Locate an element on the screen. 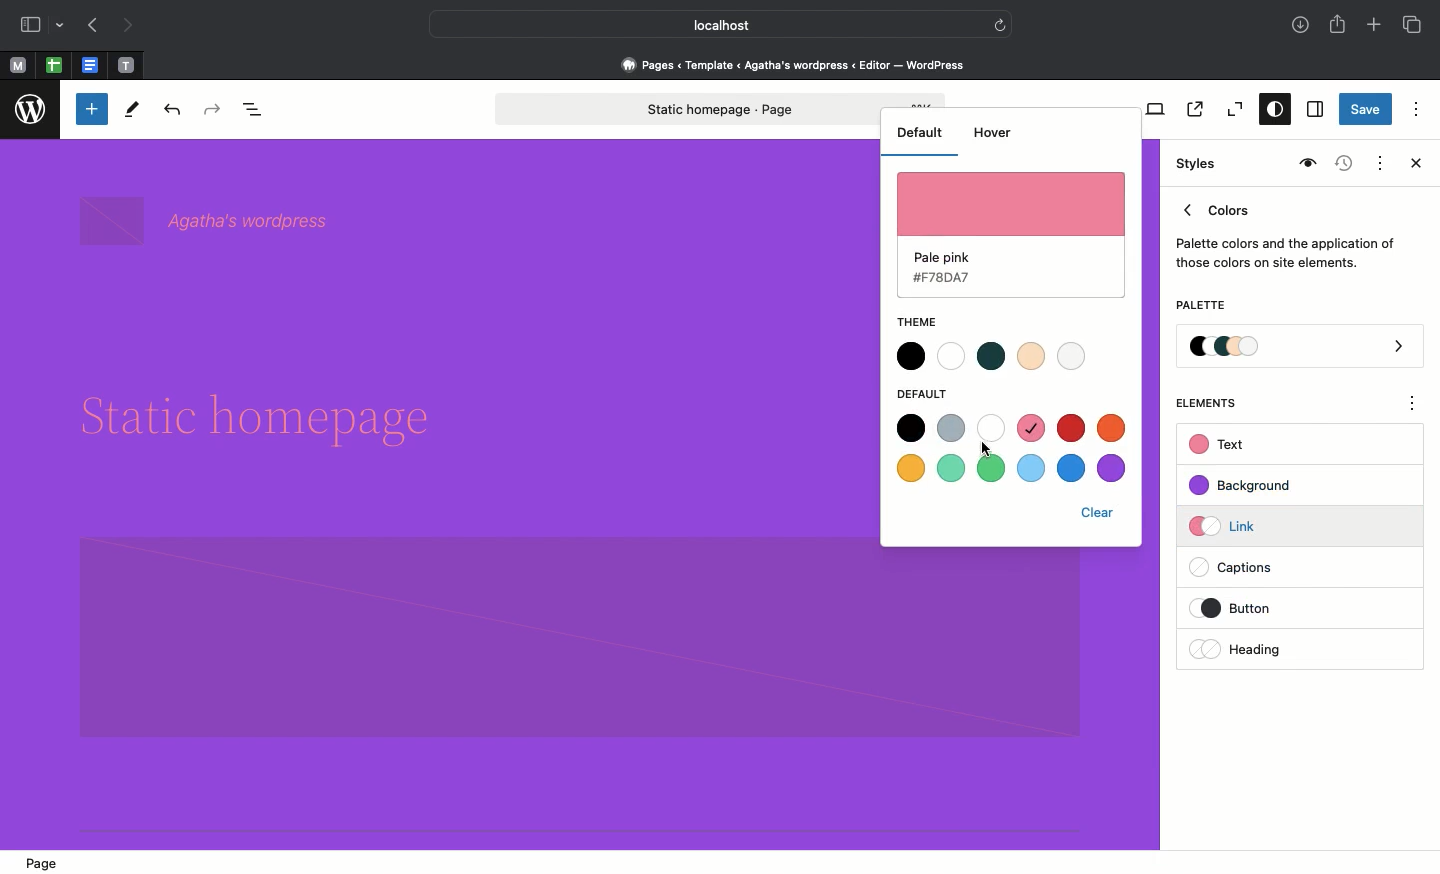 The image size is (1440, 874). Local host is located at coordinates (706, 24).